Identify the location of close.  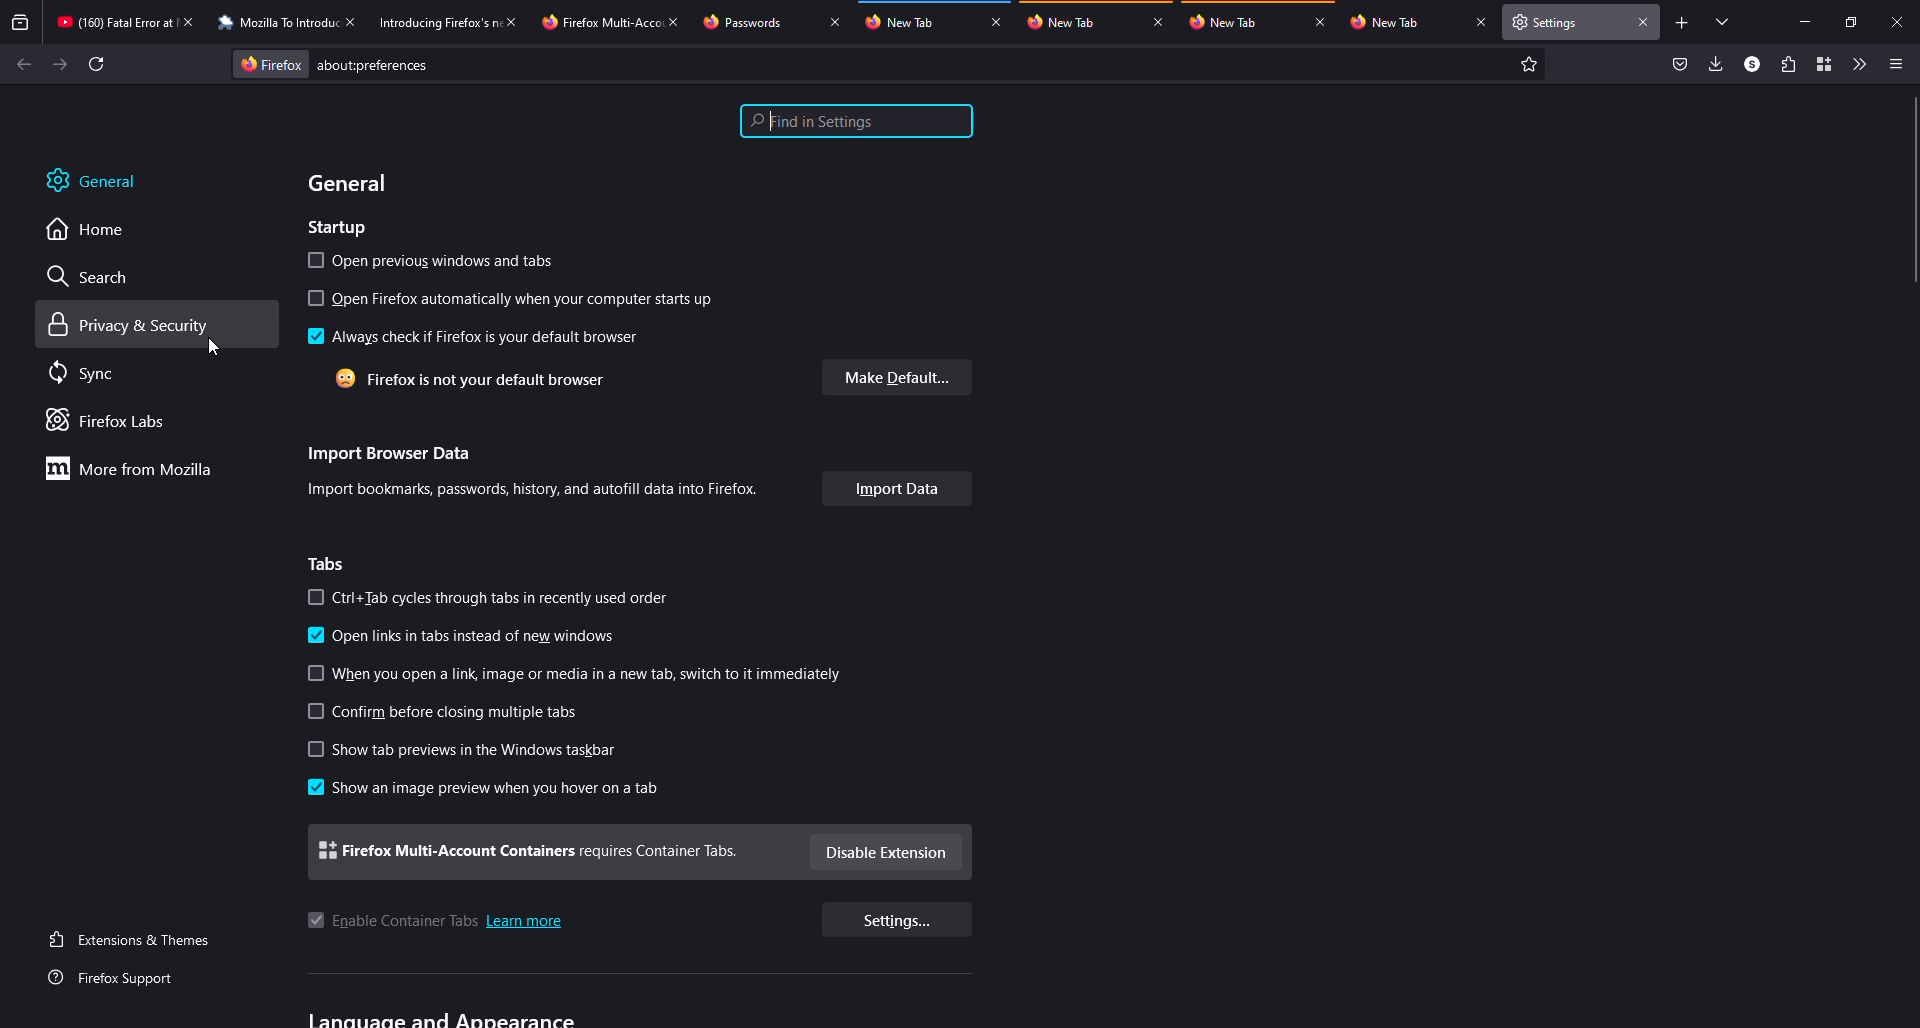
(678, 21).